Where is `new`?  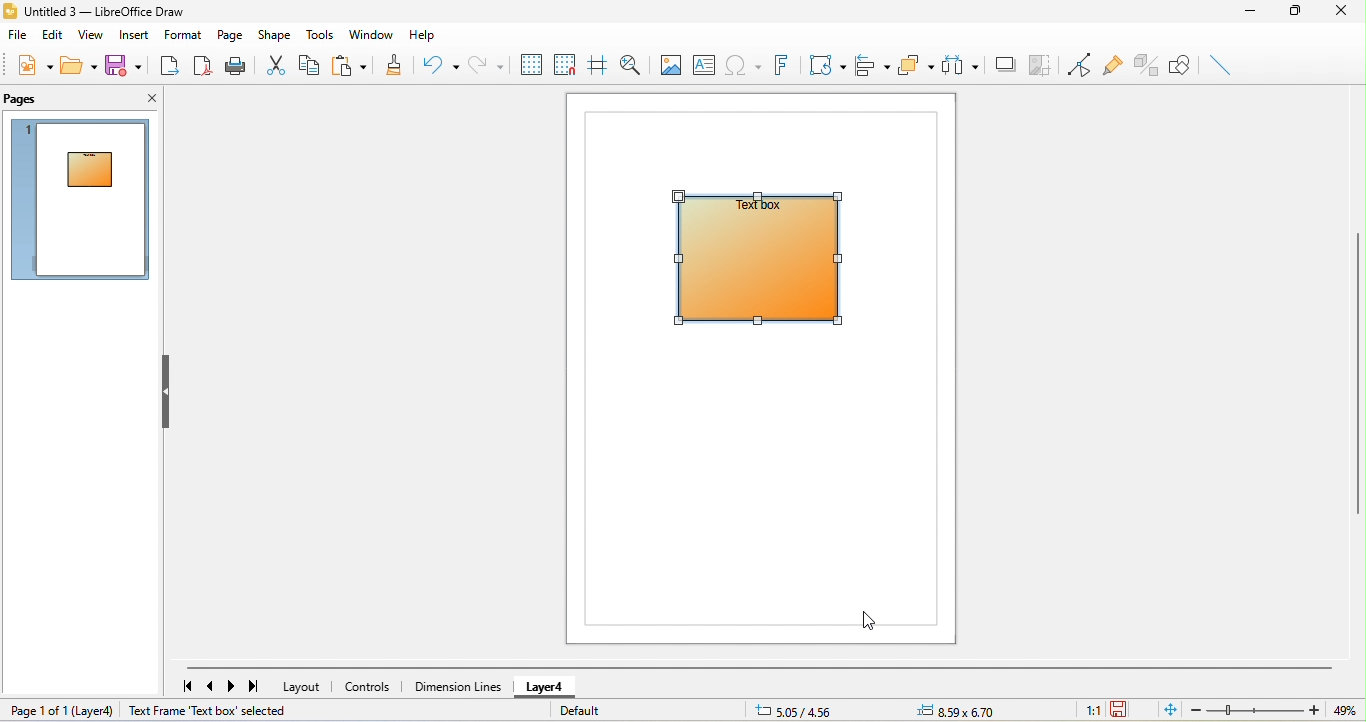 new is located at coordinates (32, 65).